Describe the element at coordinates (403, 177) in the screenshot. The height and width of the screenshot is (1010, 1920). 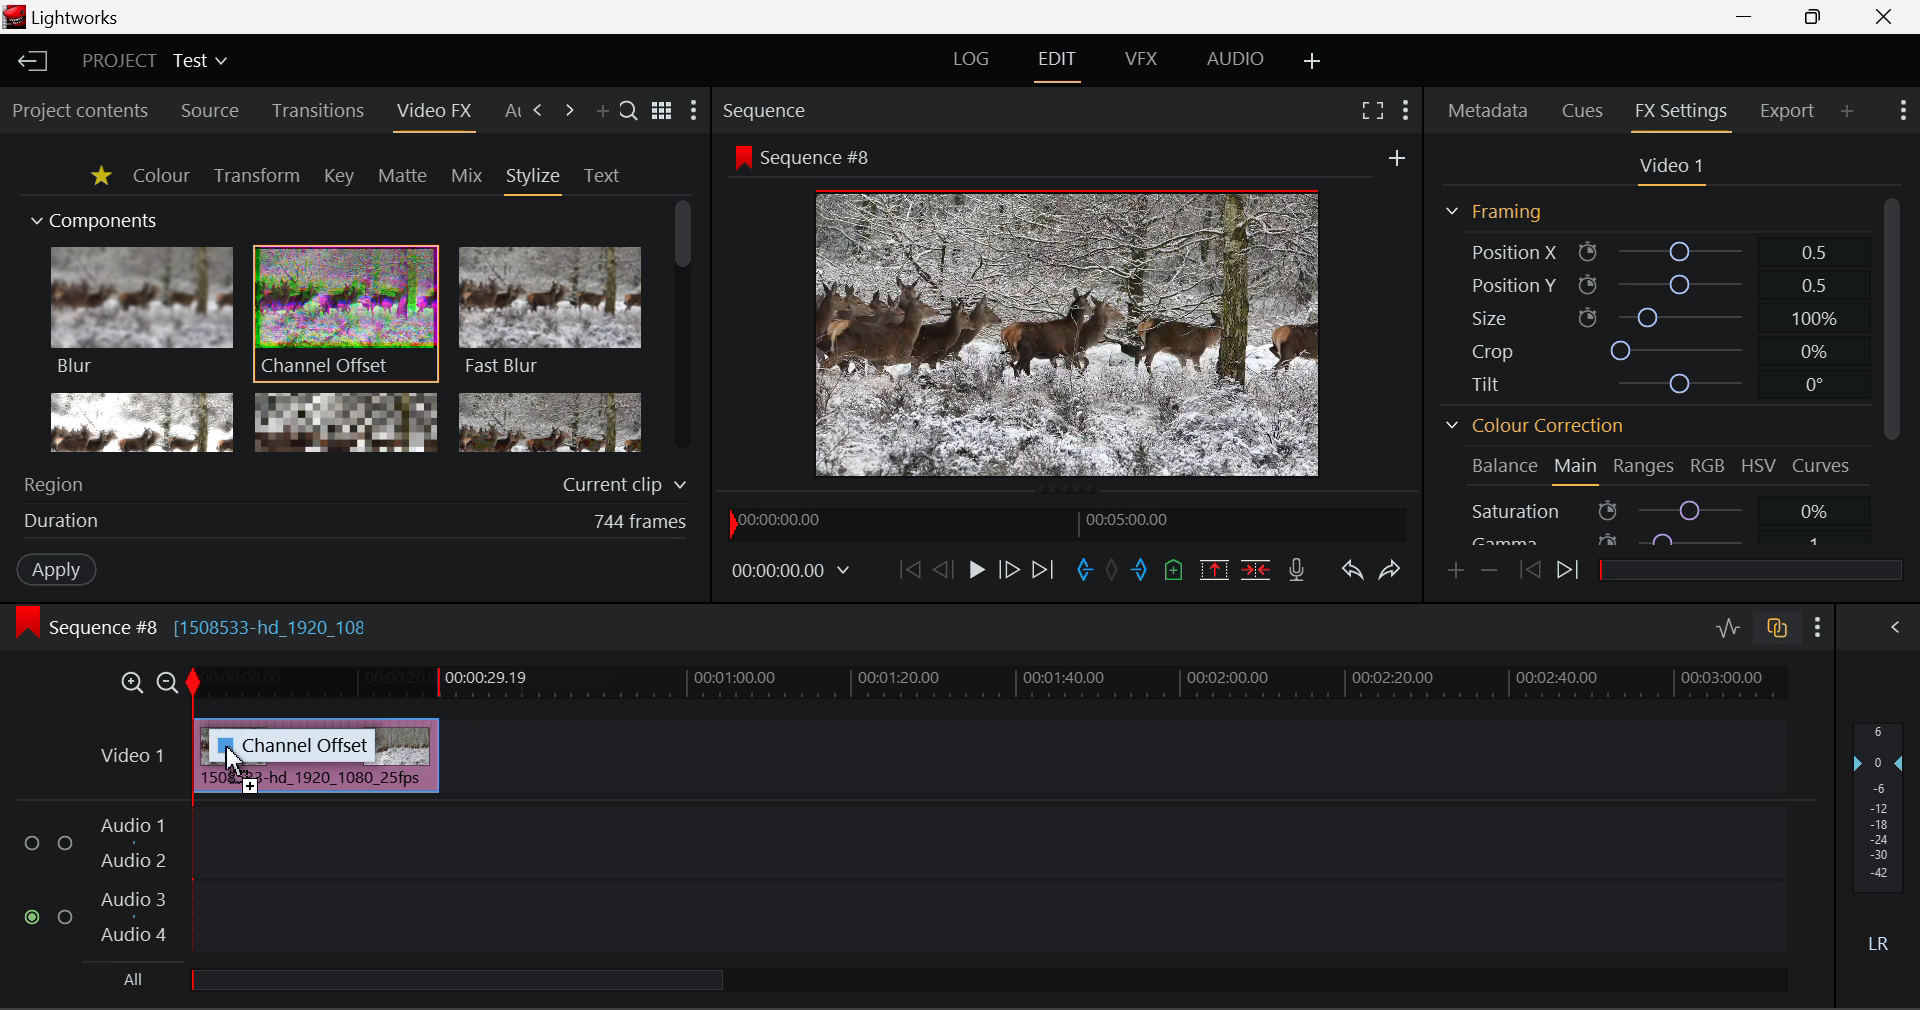
I see `Matte` at that location.